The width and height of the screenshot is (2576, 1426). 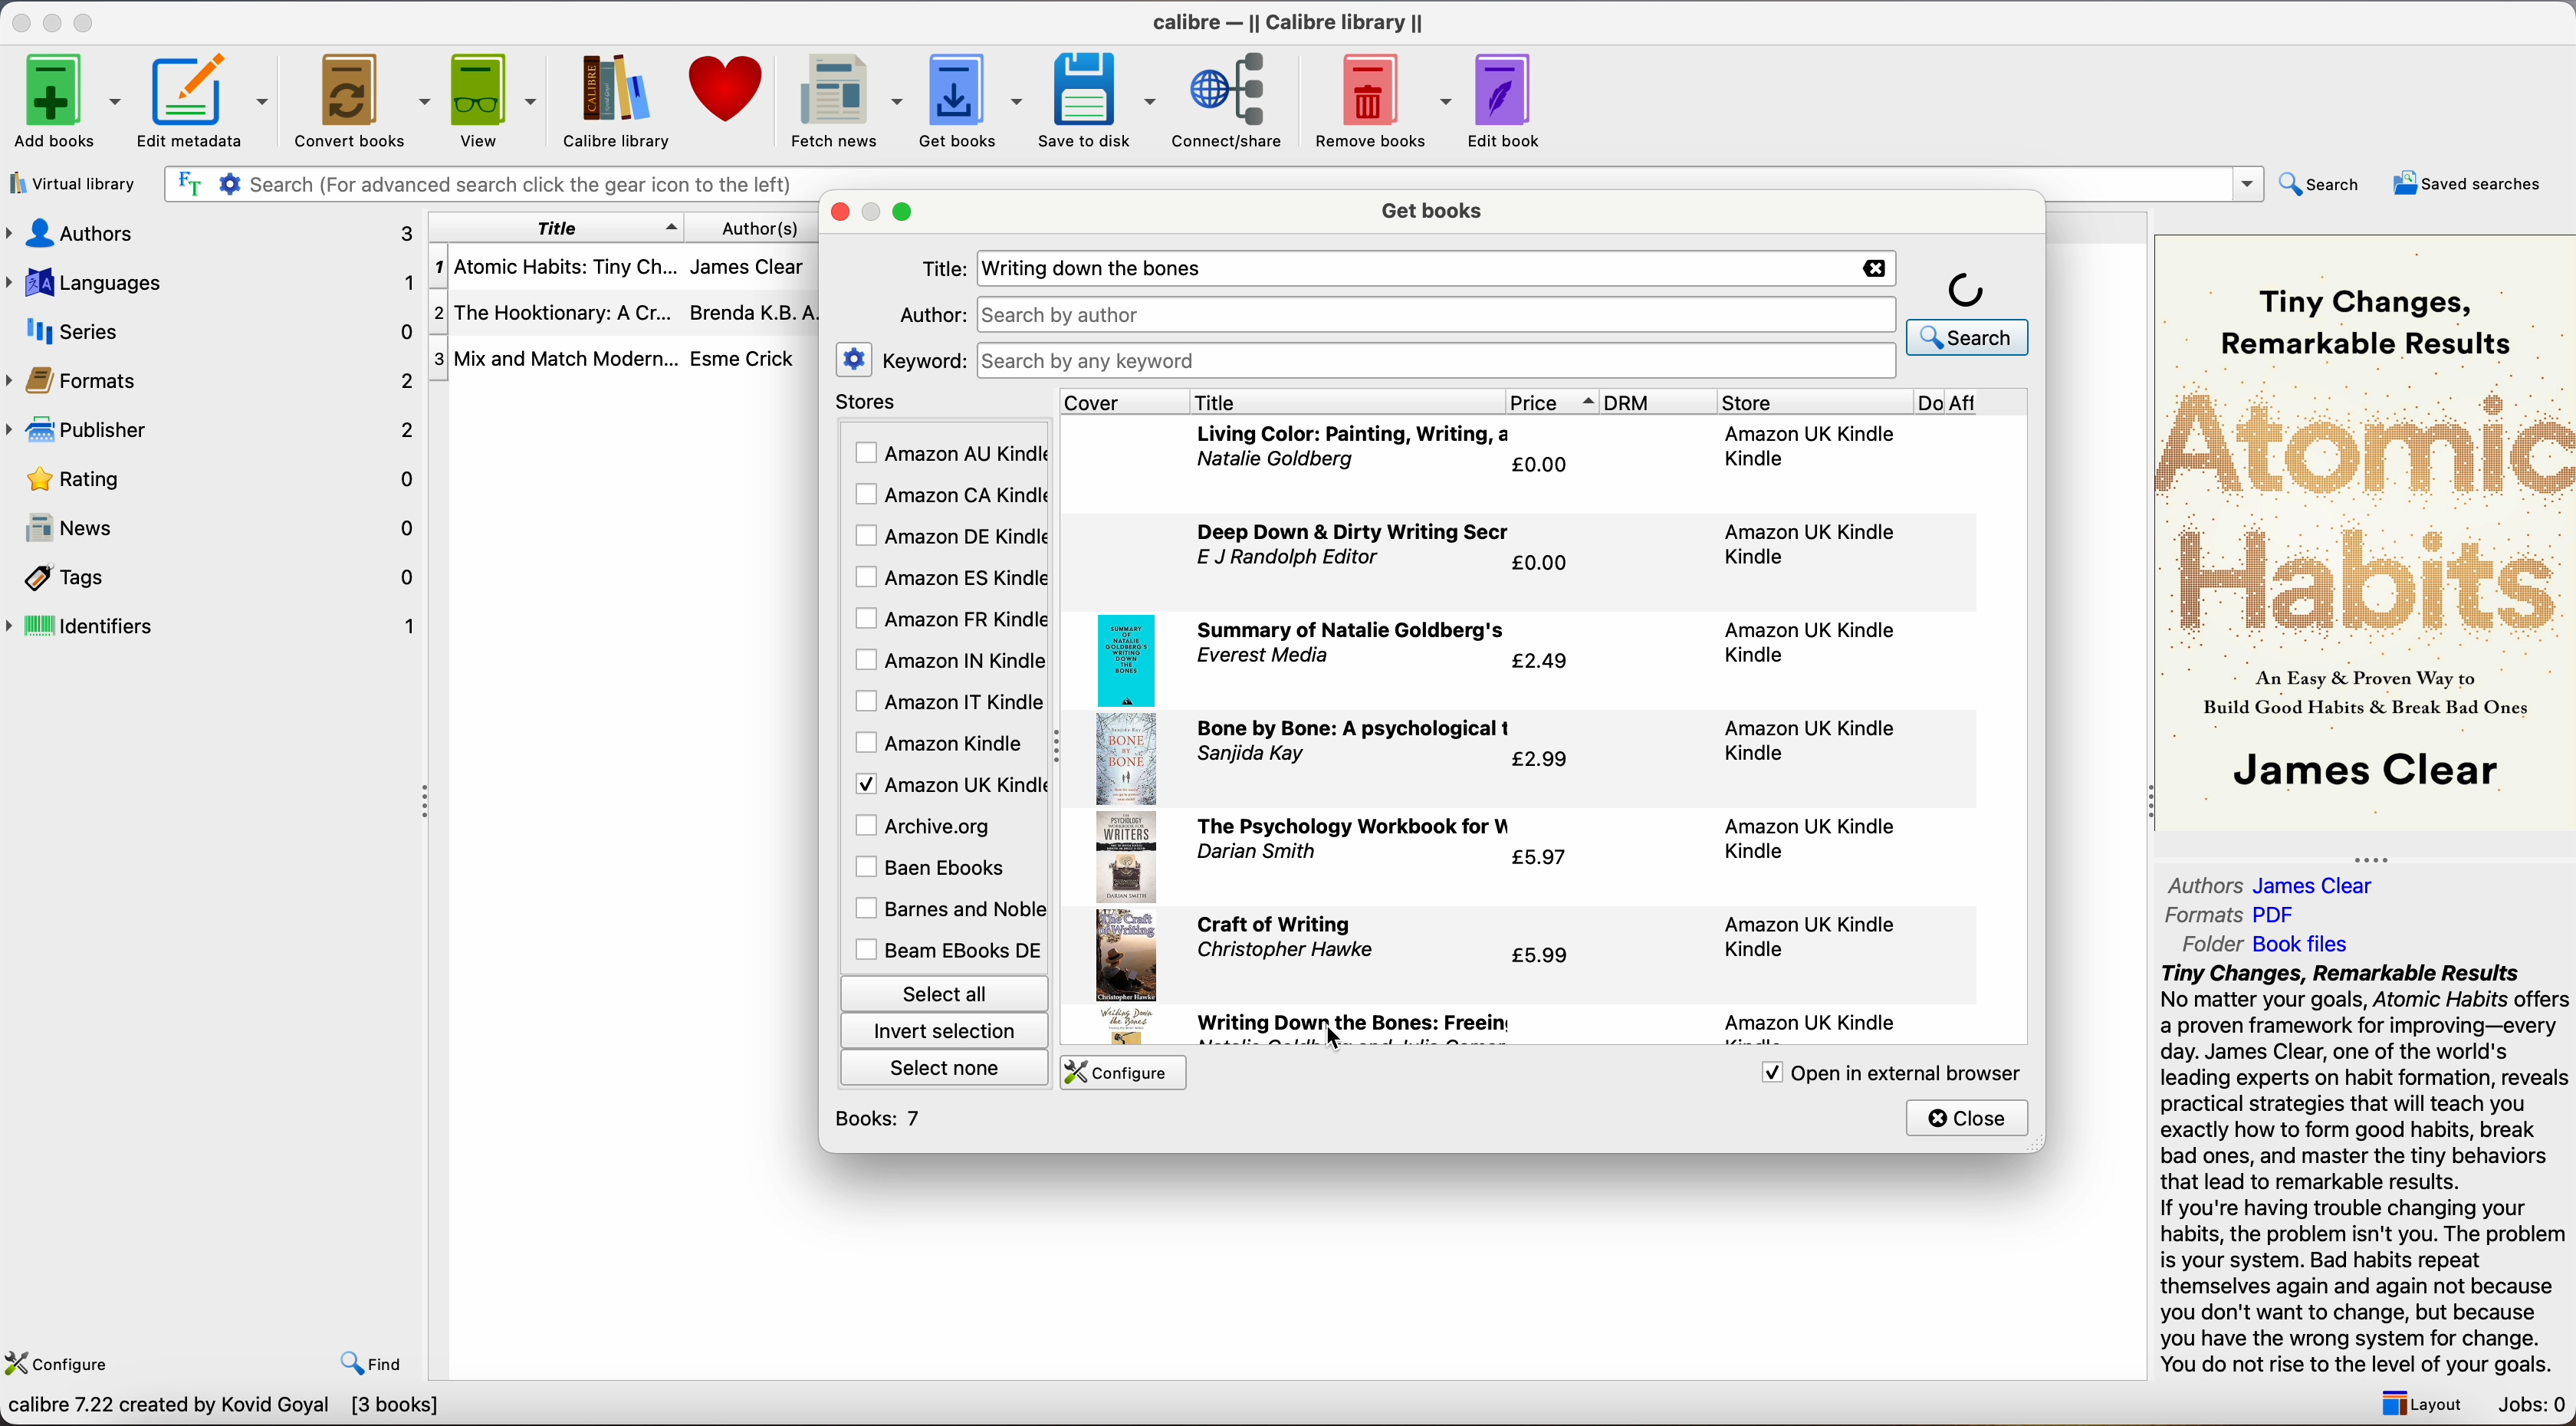 What do you see at coordinates (1282, 949) in the screenshot?
I see `Christopher Hawke` at bounding box center [1282, 949].